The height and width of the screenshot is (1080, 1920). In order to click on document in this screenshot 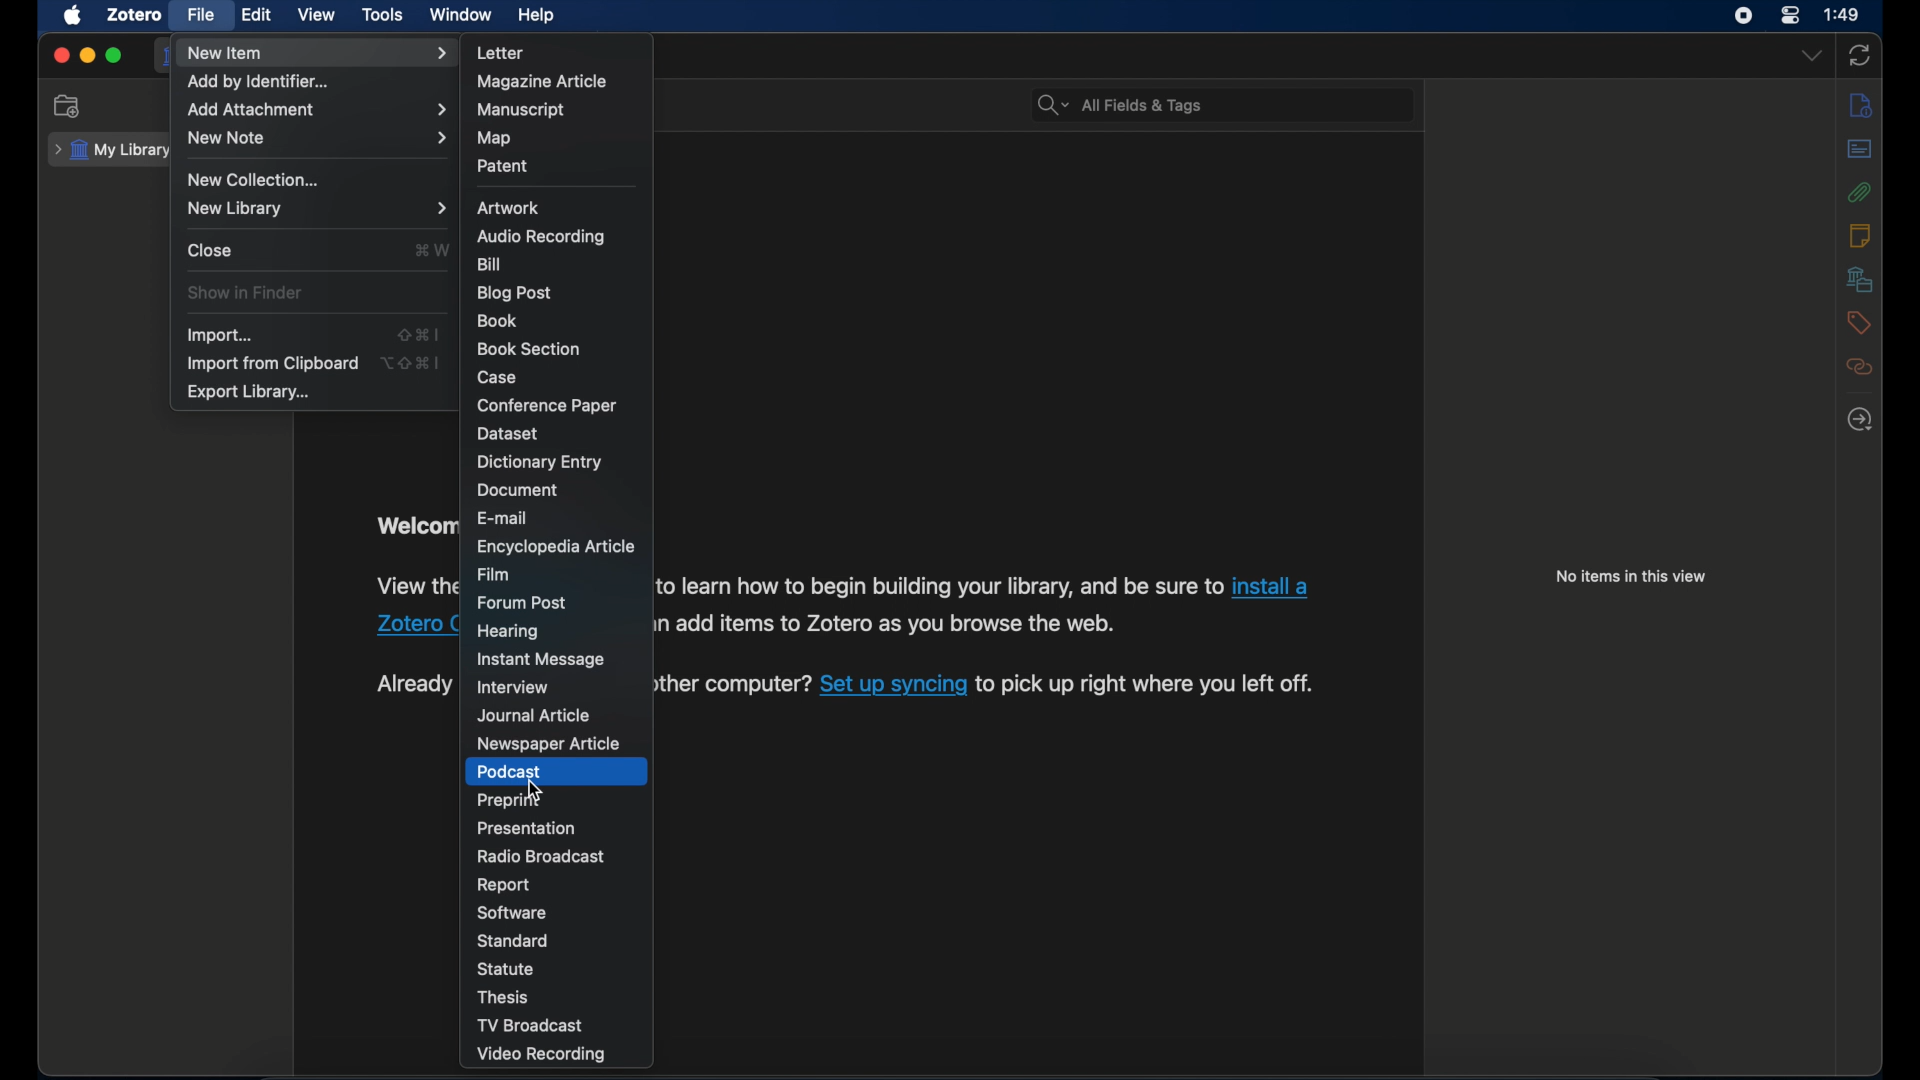, I will do `click(518, 490)`.